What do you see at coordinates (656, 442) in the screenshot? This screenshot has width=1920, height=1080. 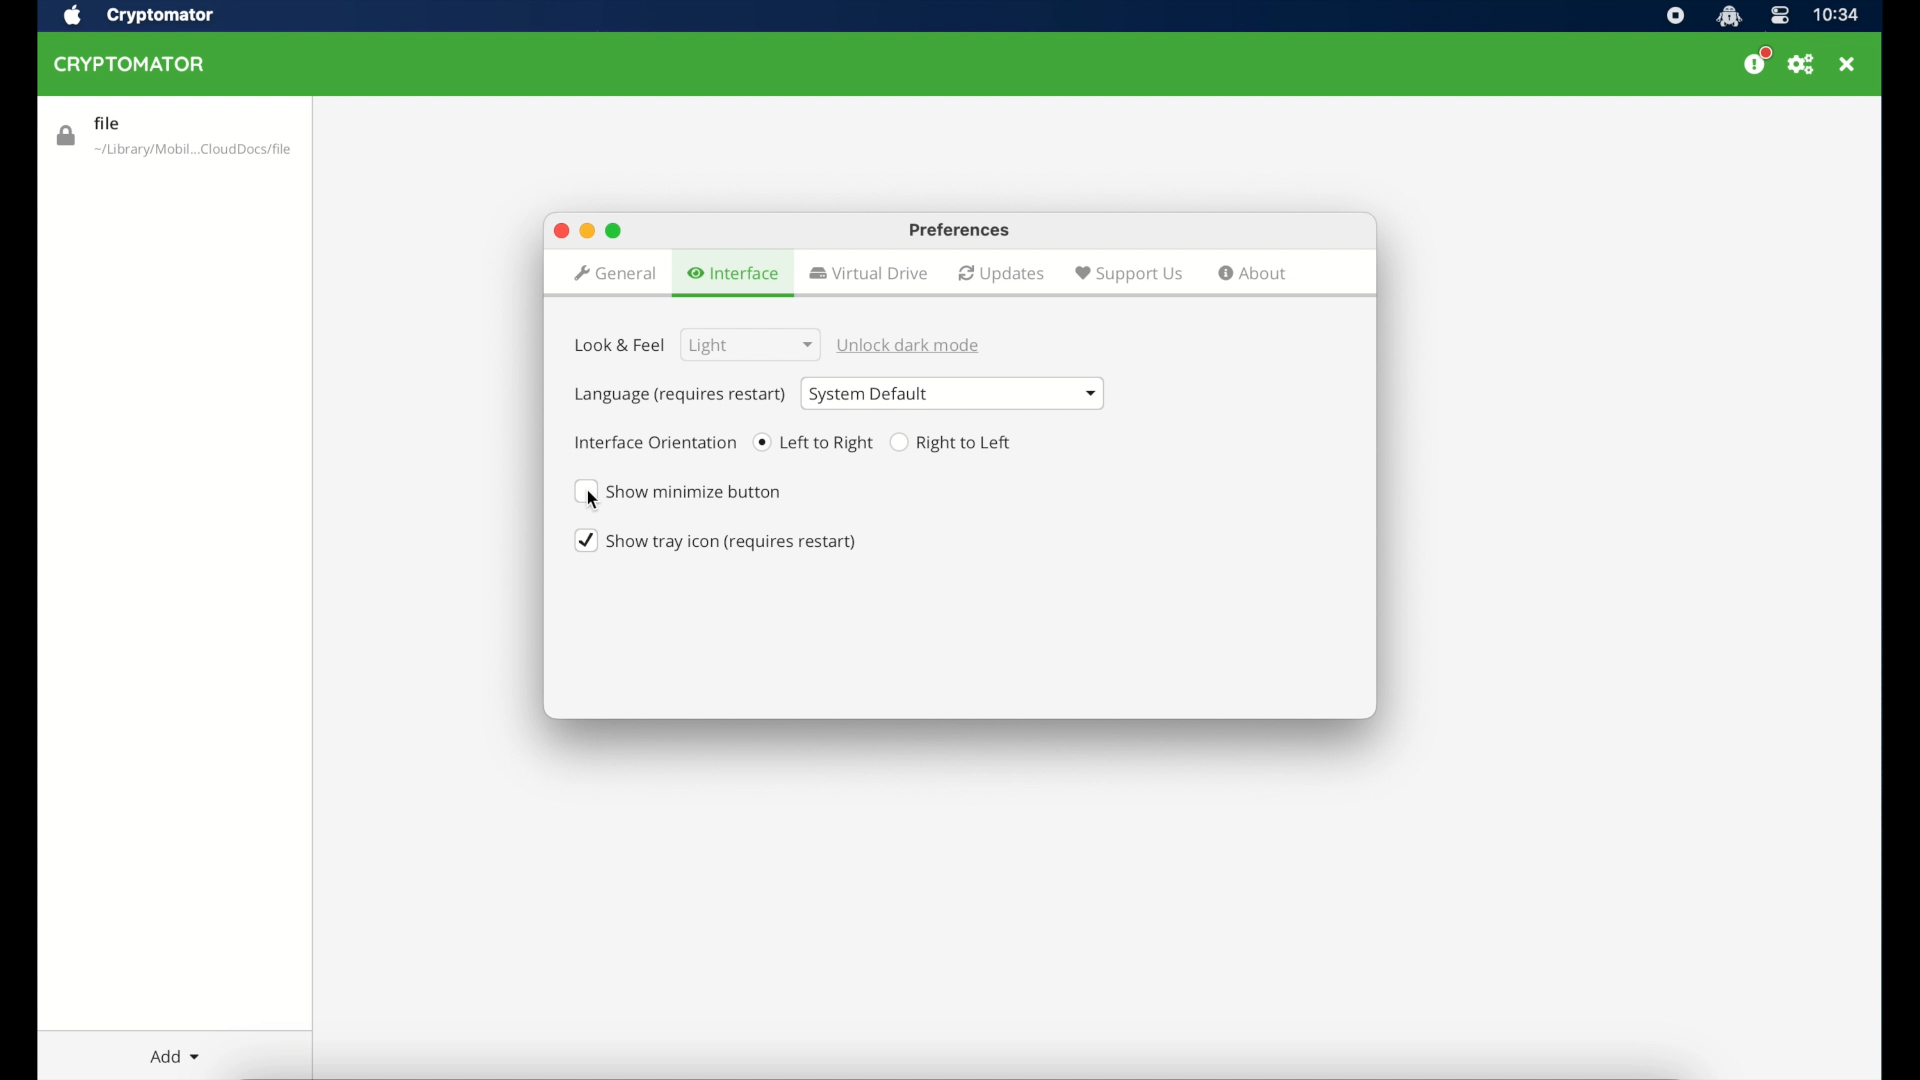 I see `interface orientation` at bounding box center [656, 442].